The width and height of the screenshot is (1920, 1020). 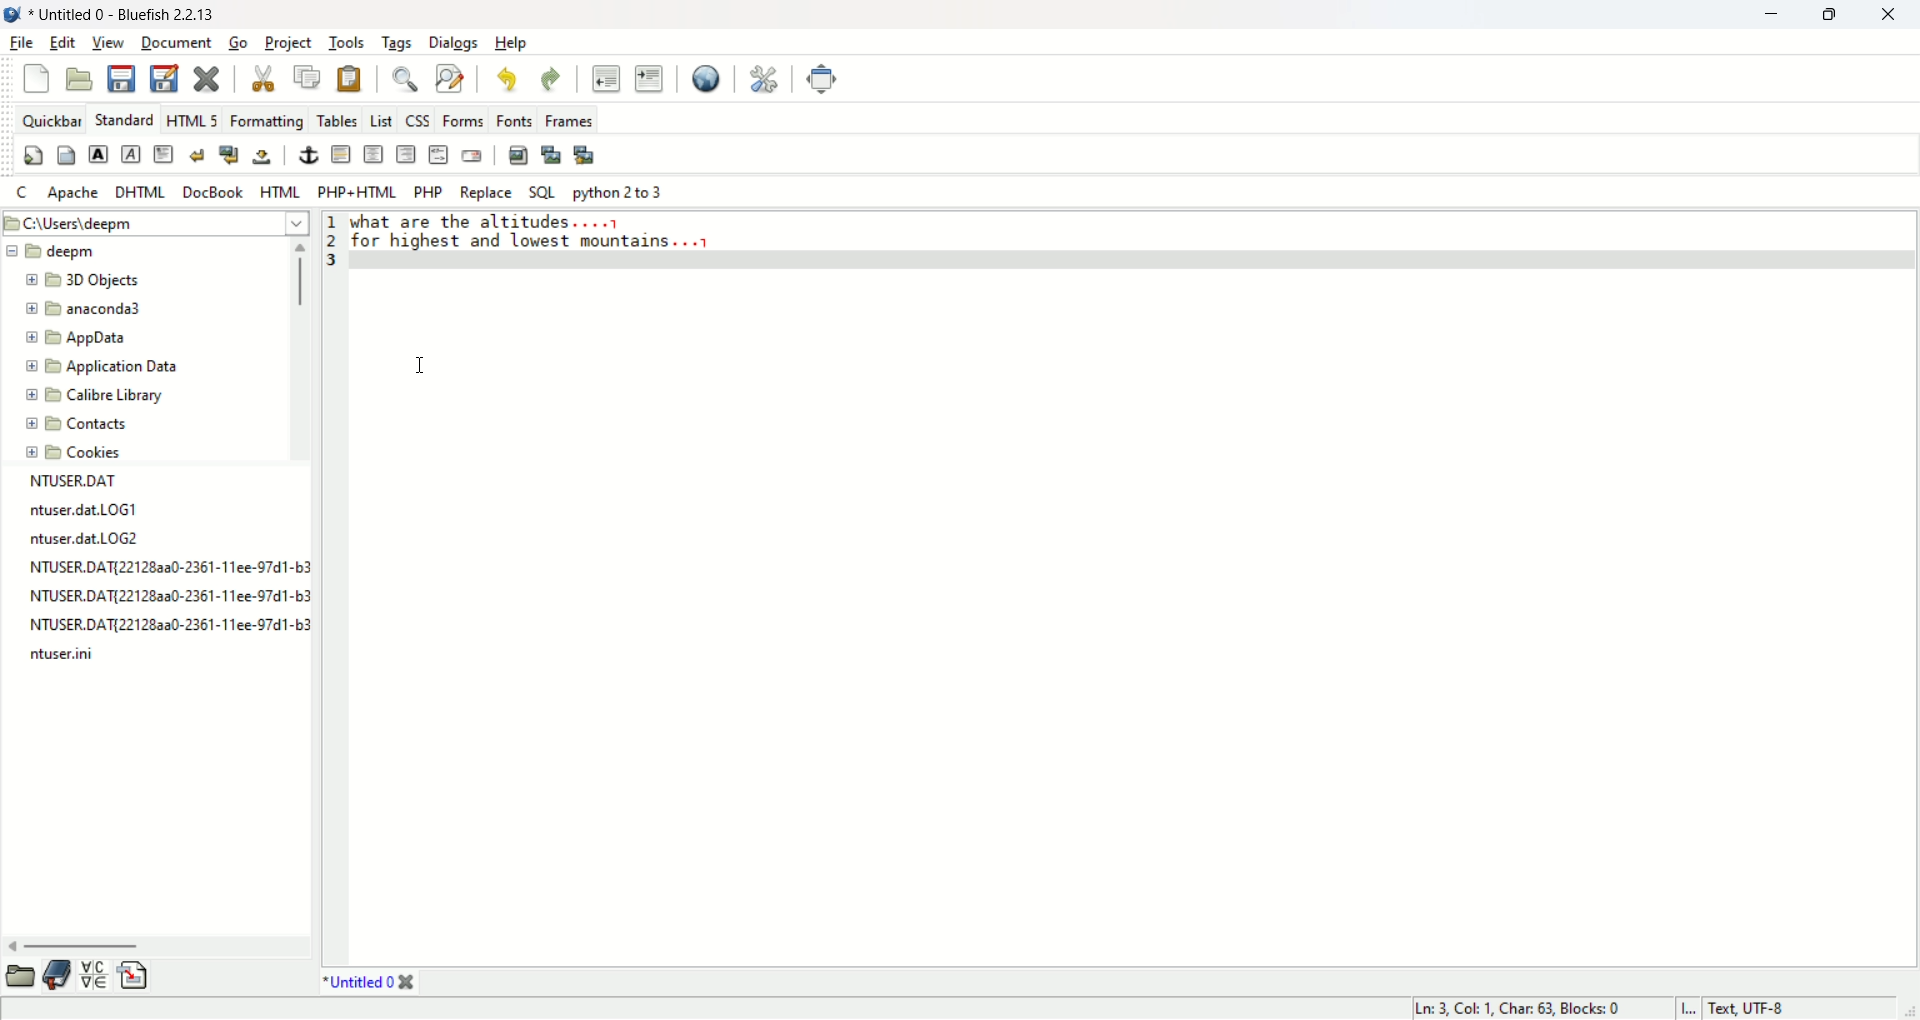 What do you see at coordinates (63, 158) in the screenshot?
I see `body` at bounding box center [63, 158].